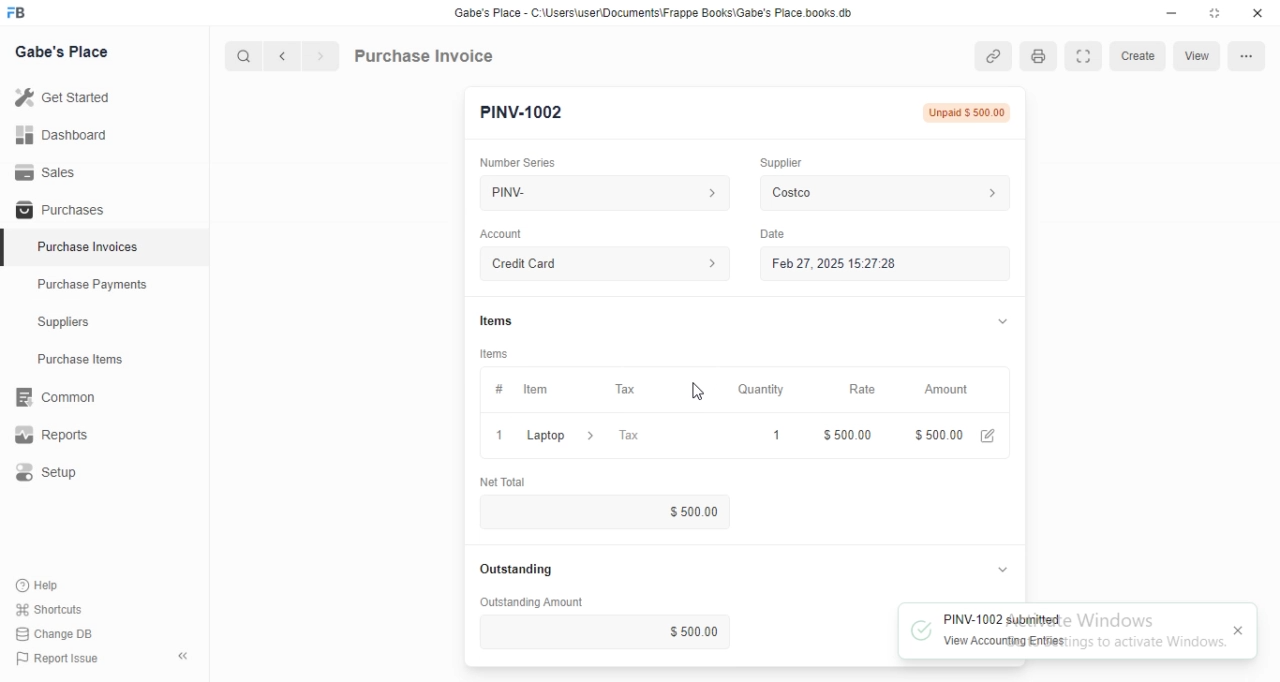 This screenshot has height=682, width=1280. Describe the element at coordinates (1082, 56) in the screenshot. I see `Toggle between form and full width` at that location.